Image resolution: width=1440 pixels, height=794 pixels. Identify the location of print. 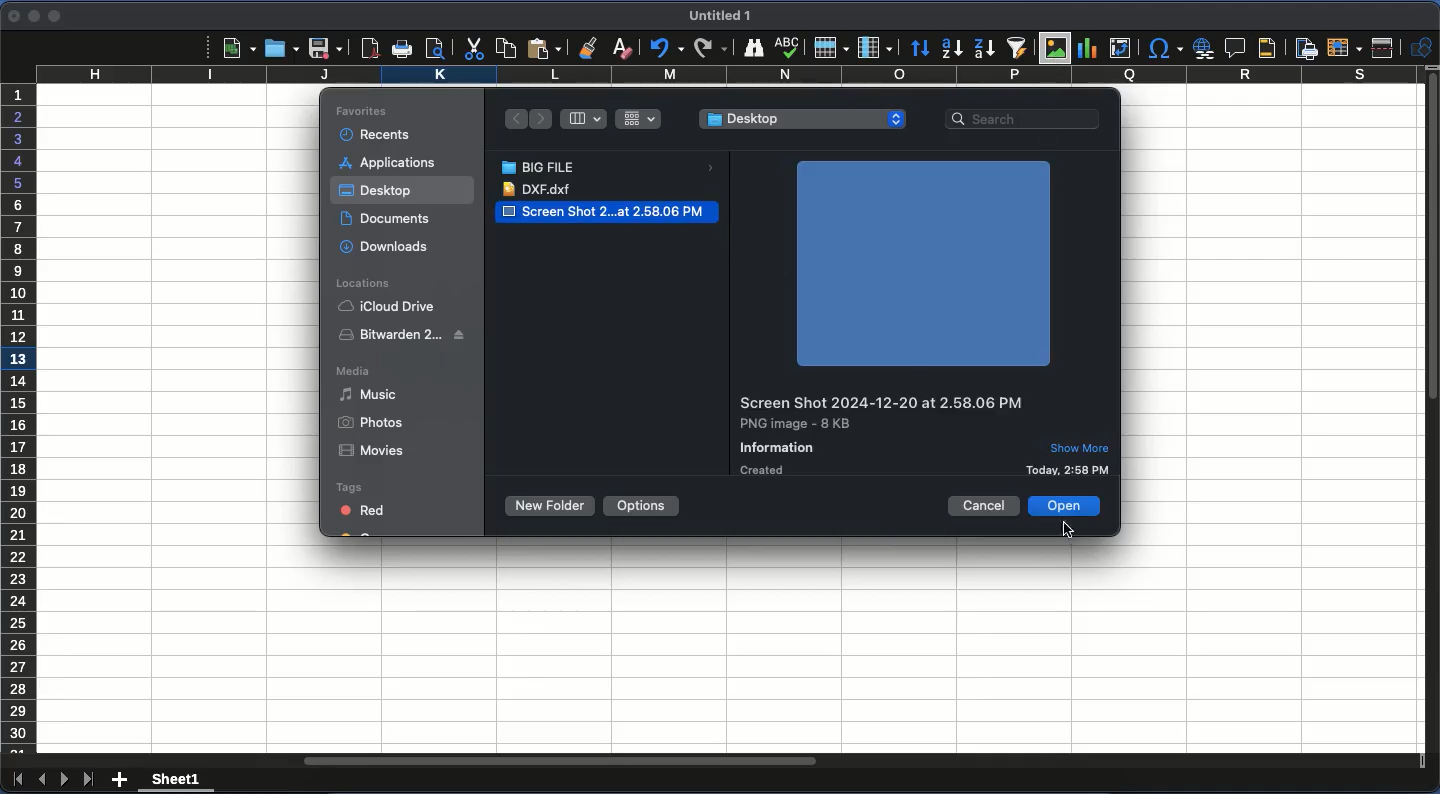
(402, 48).